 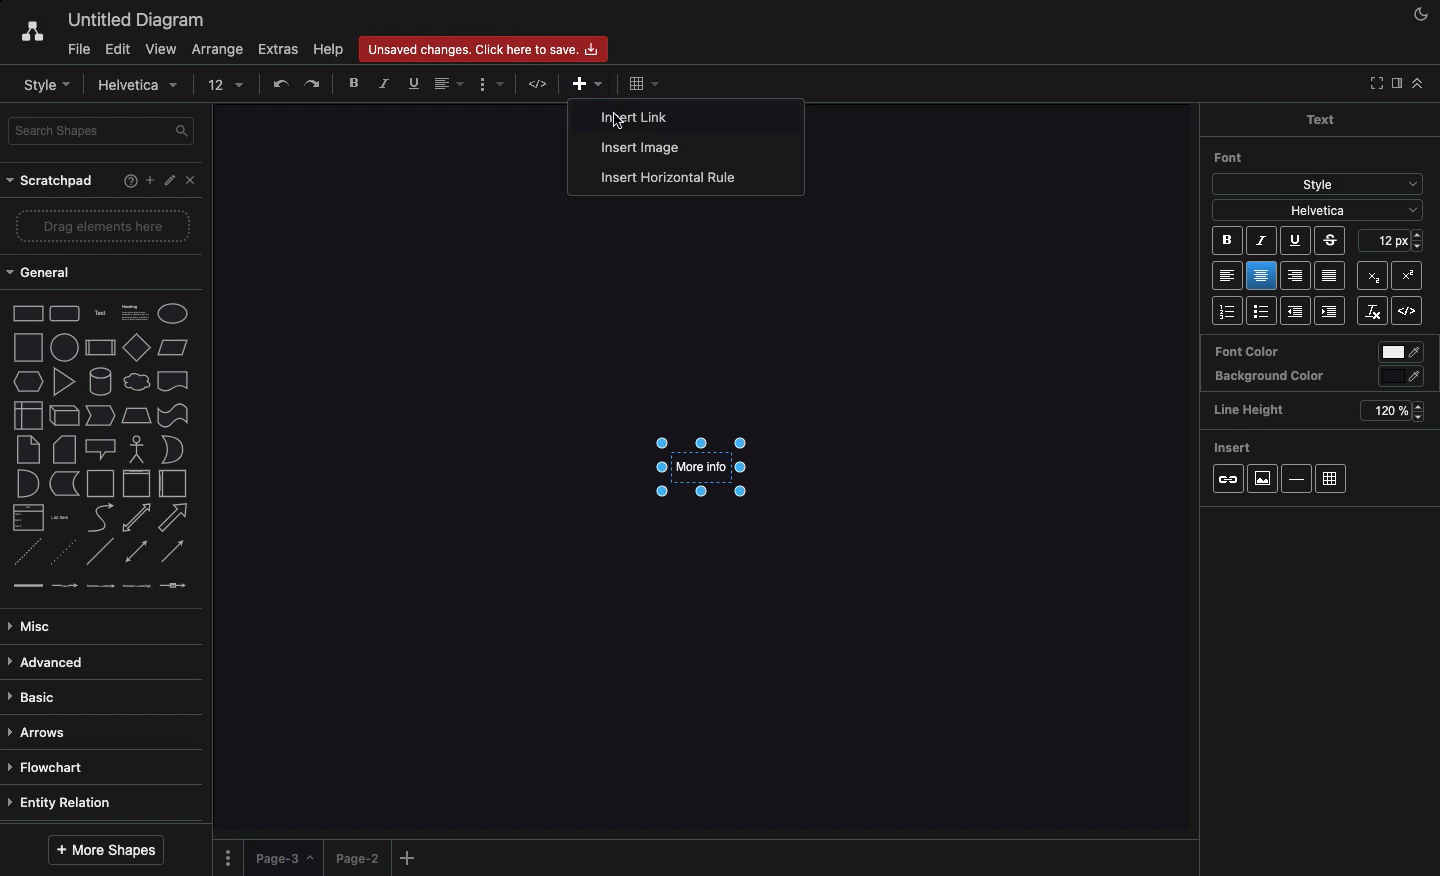 I want to click on Remove link, so click(x=1372, y=311).